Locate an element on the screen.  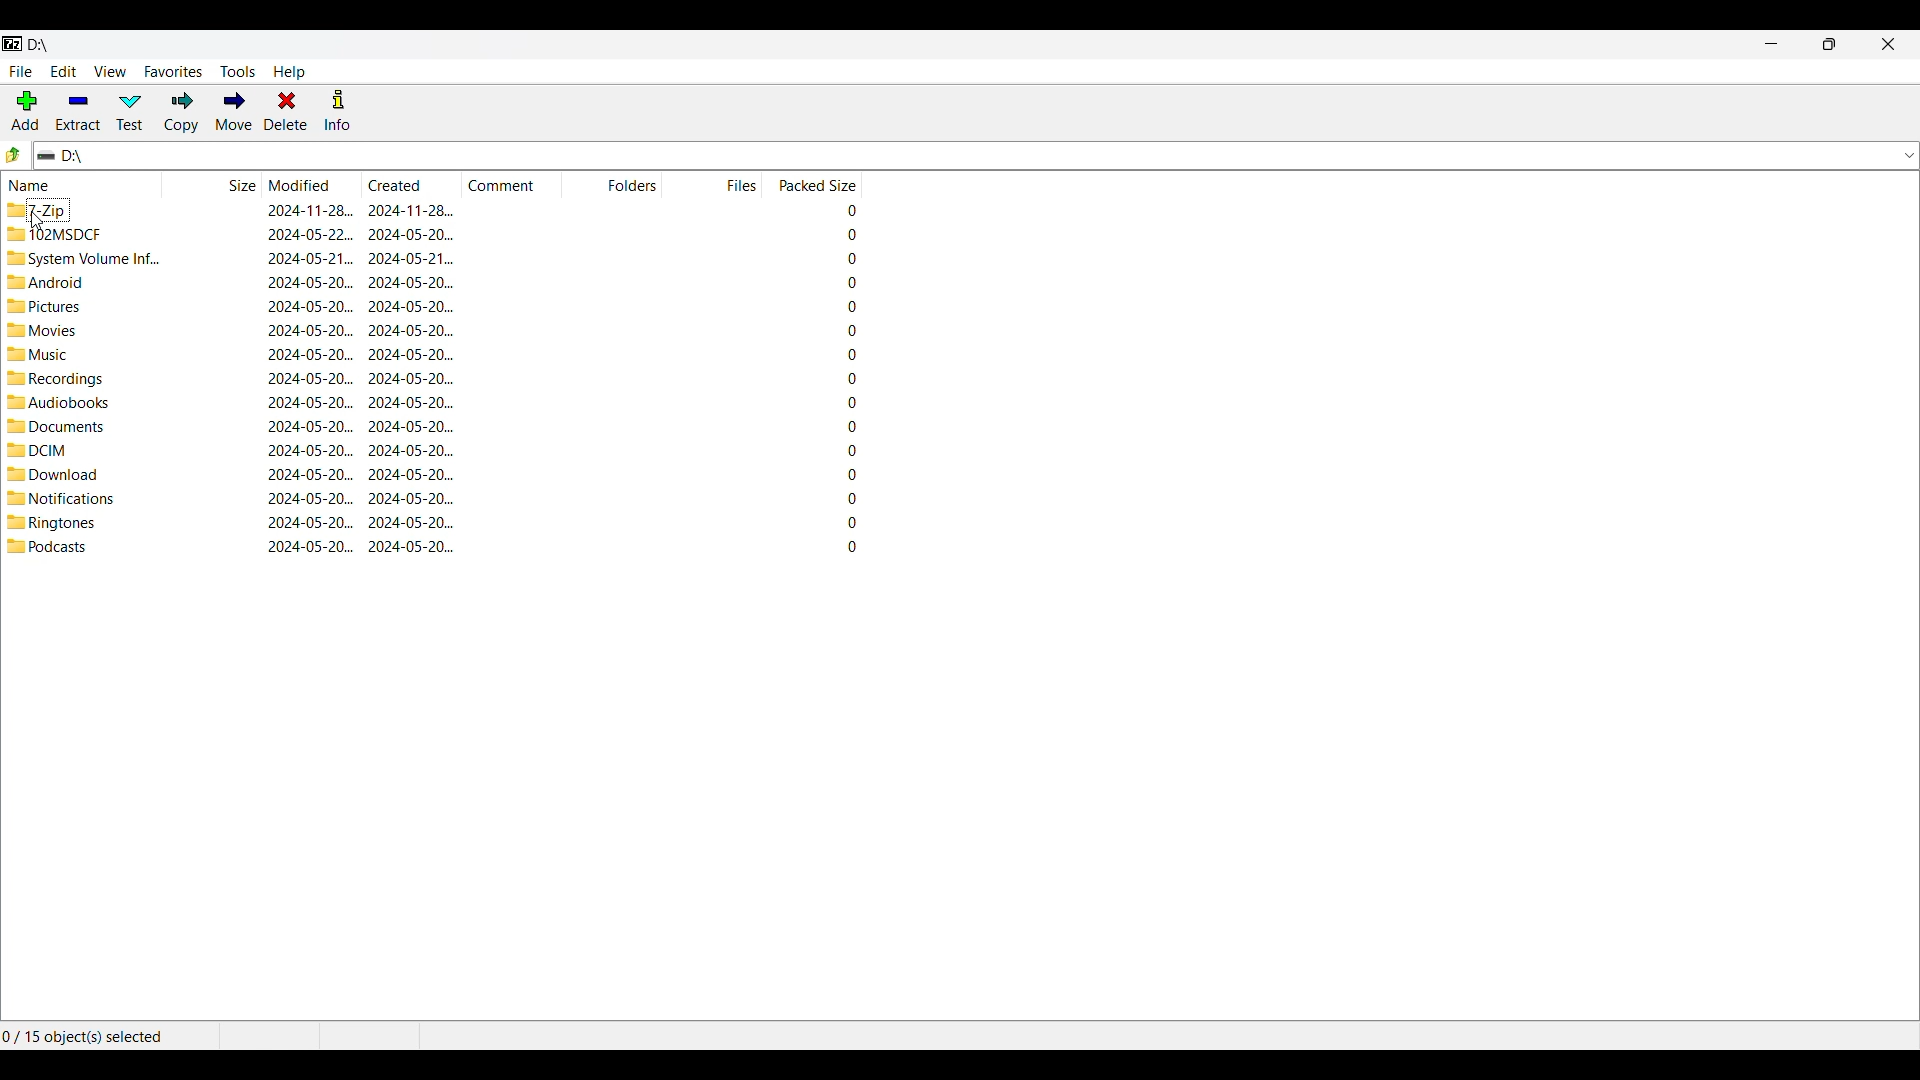
packed size is located at coordinates (843, 426).